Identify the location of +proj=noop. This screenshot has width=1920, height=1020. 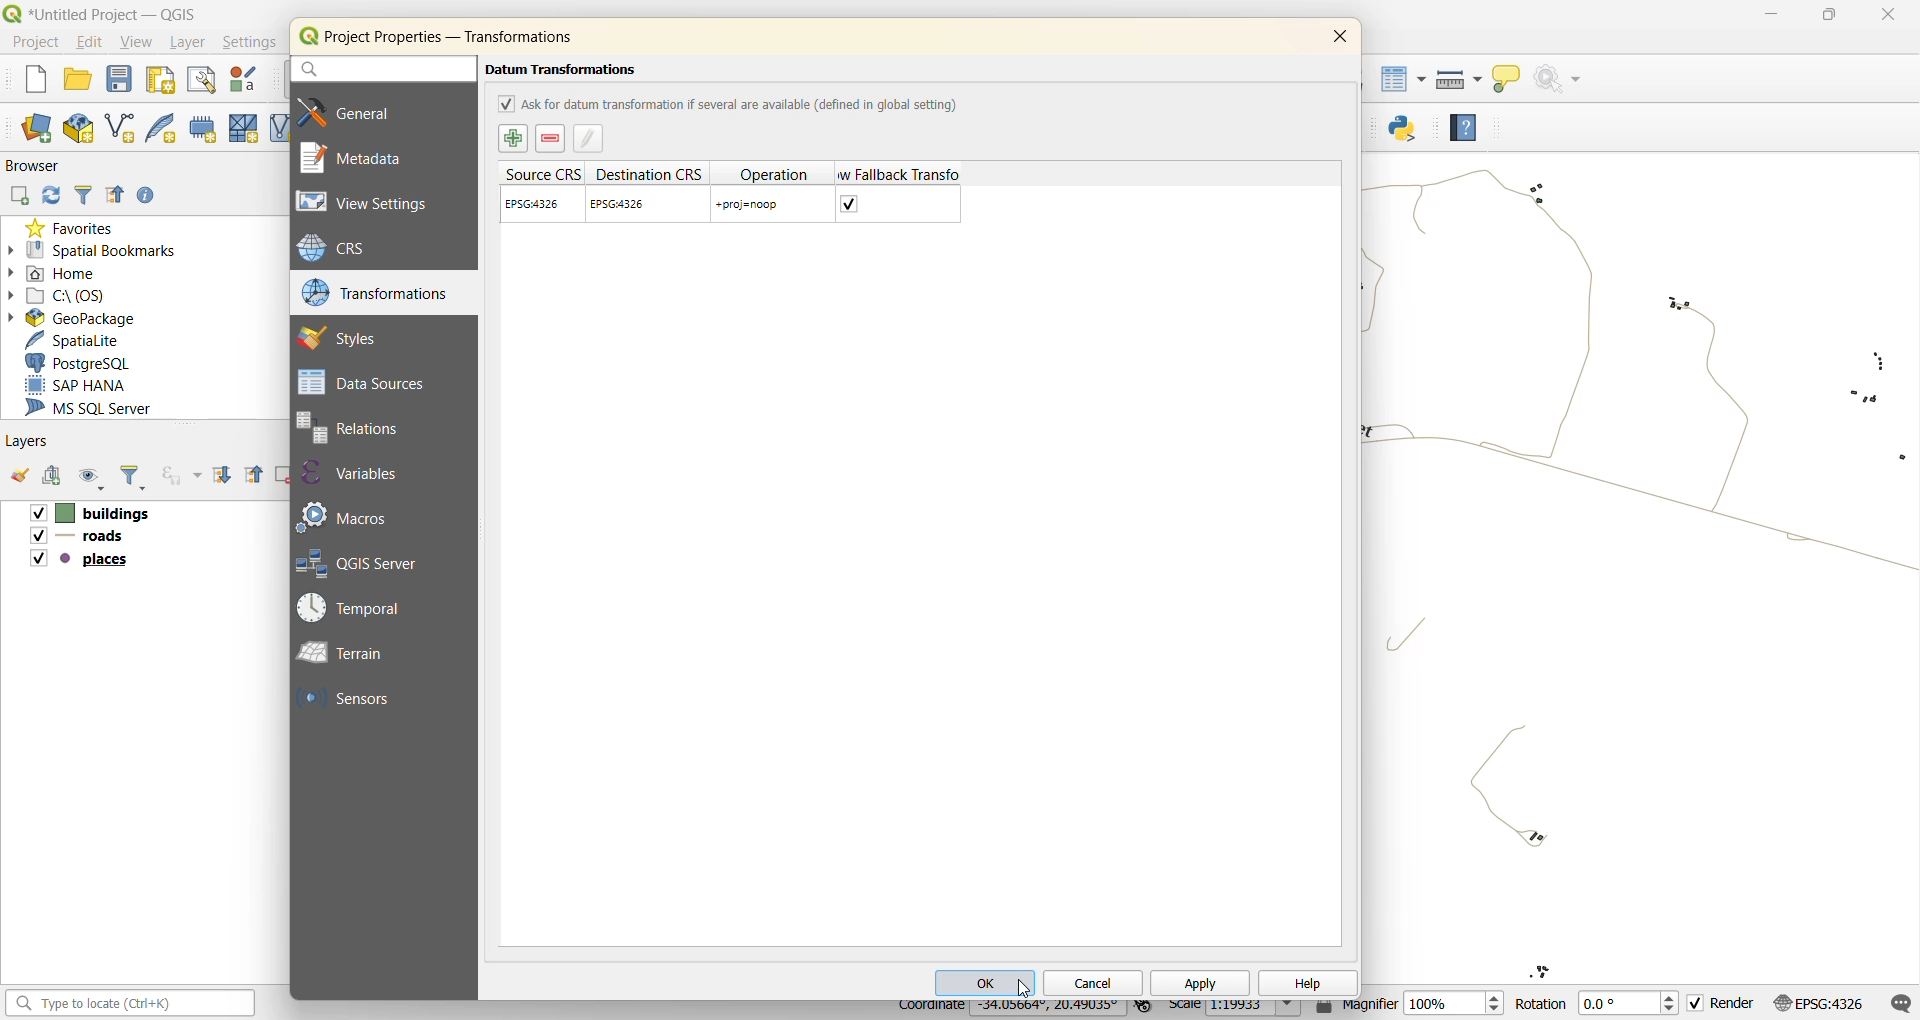
(749, 204).